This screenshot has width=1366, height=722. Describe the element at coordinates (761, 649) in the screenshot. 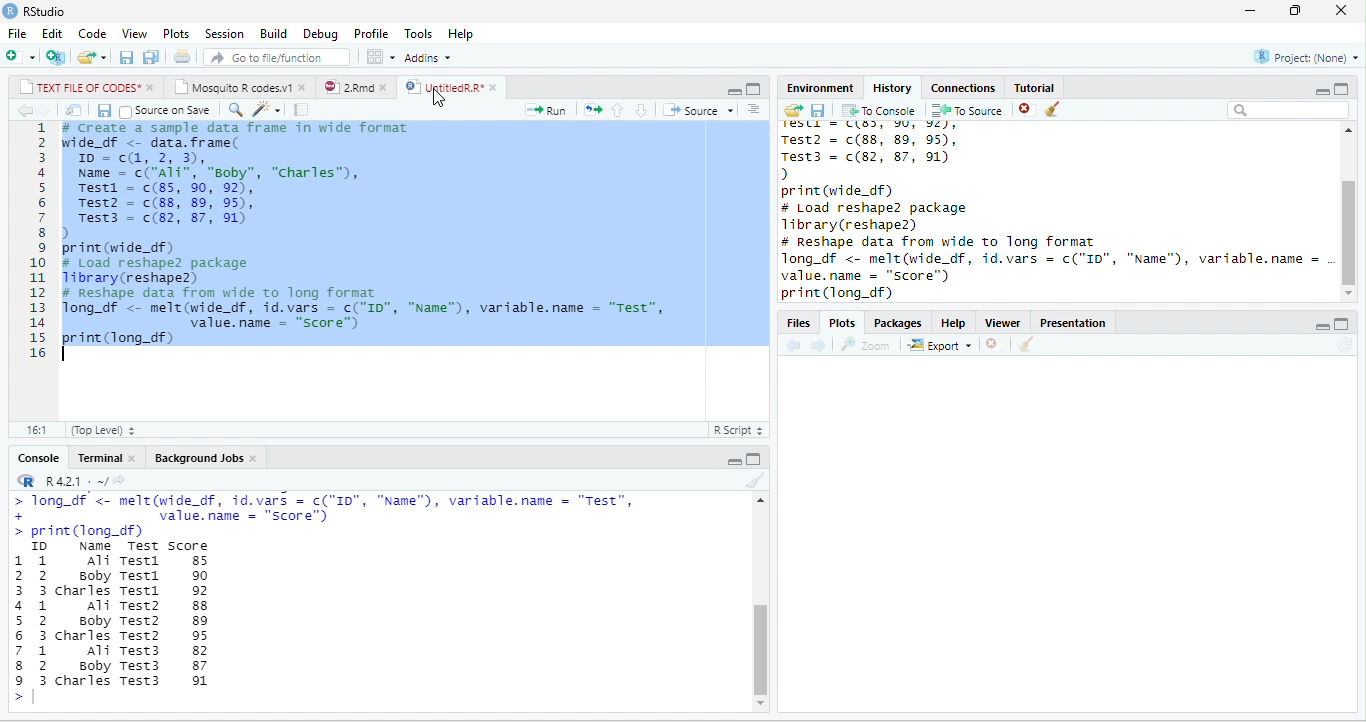

I see `scroll bar` at that location.